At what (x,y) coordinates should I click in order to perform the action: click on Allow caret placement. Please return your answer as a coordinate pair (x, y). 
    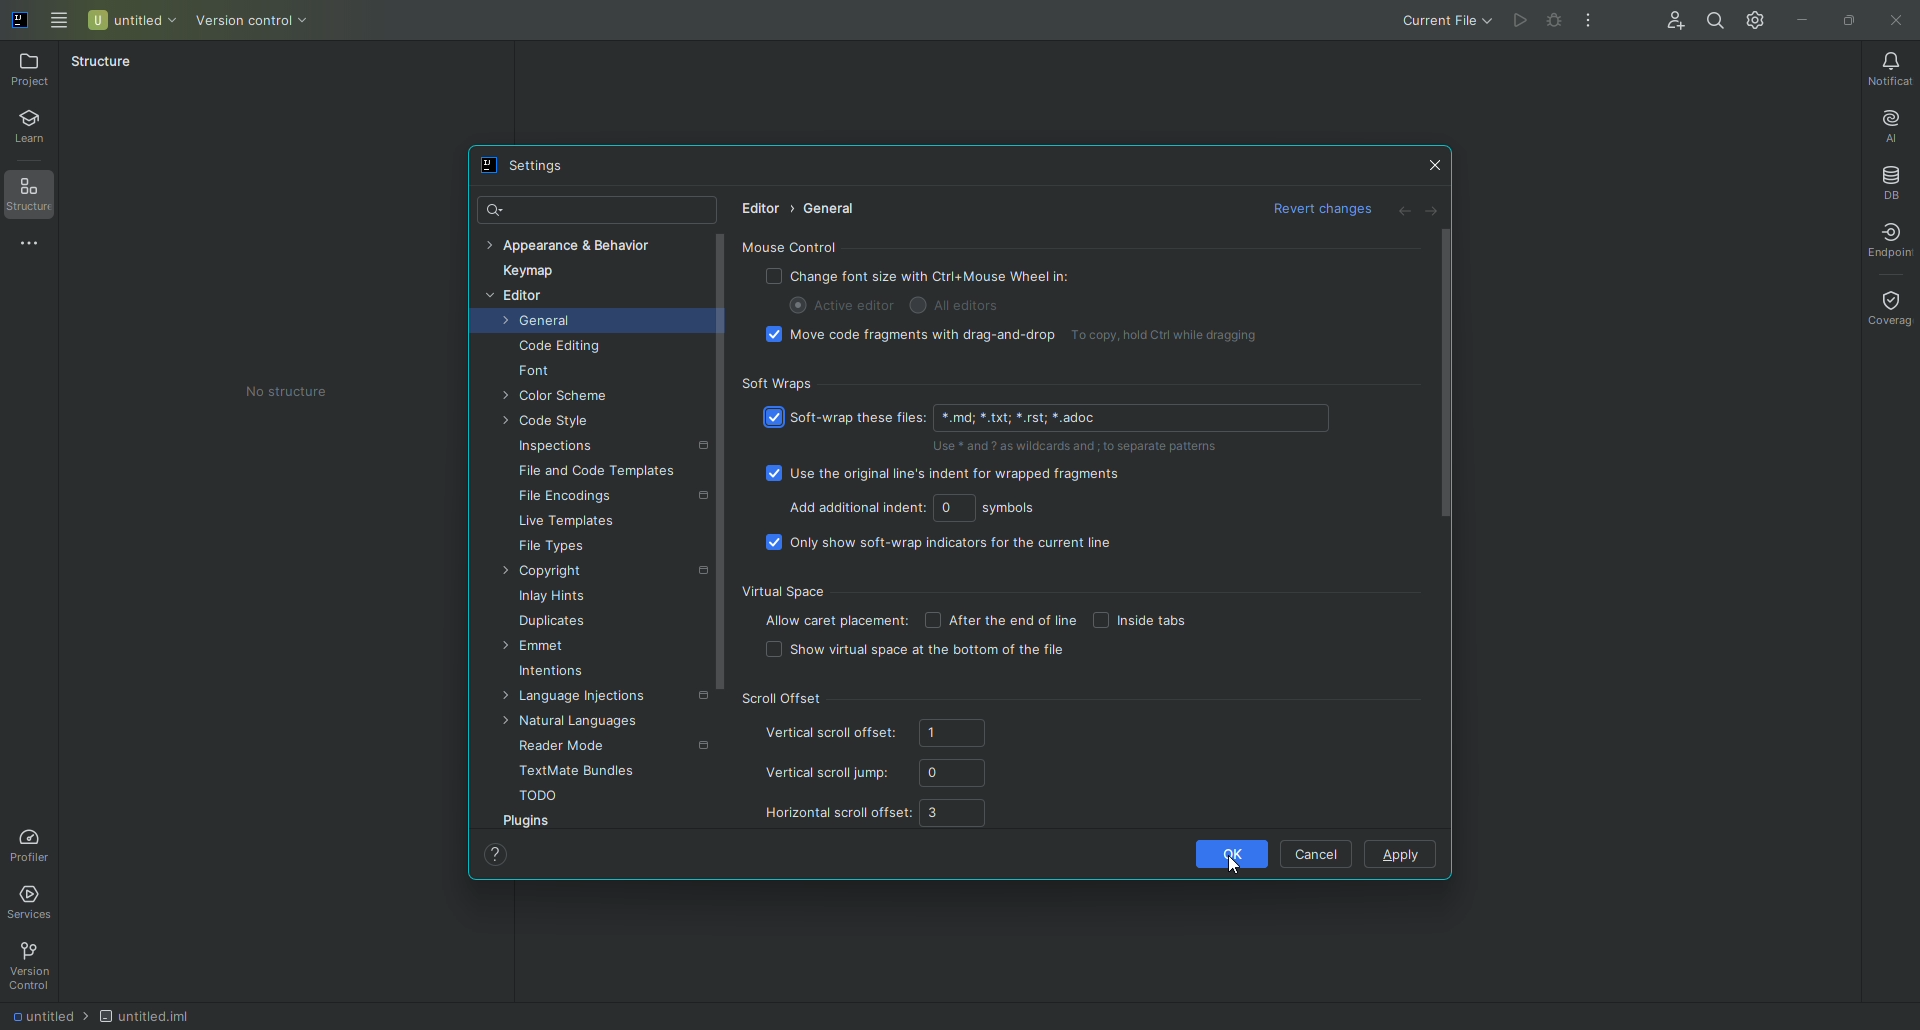
    Looking at the image, I should click on (836, 619).